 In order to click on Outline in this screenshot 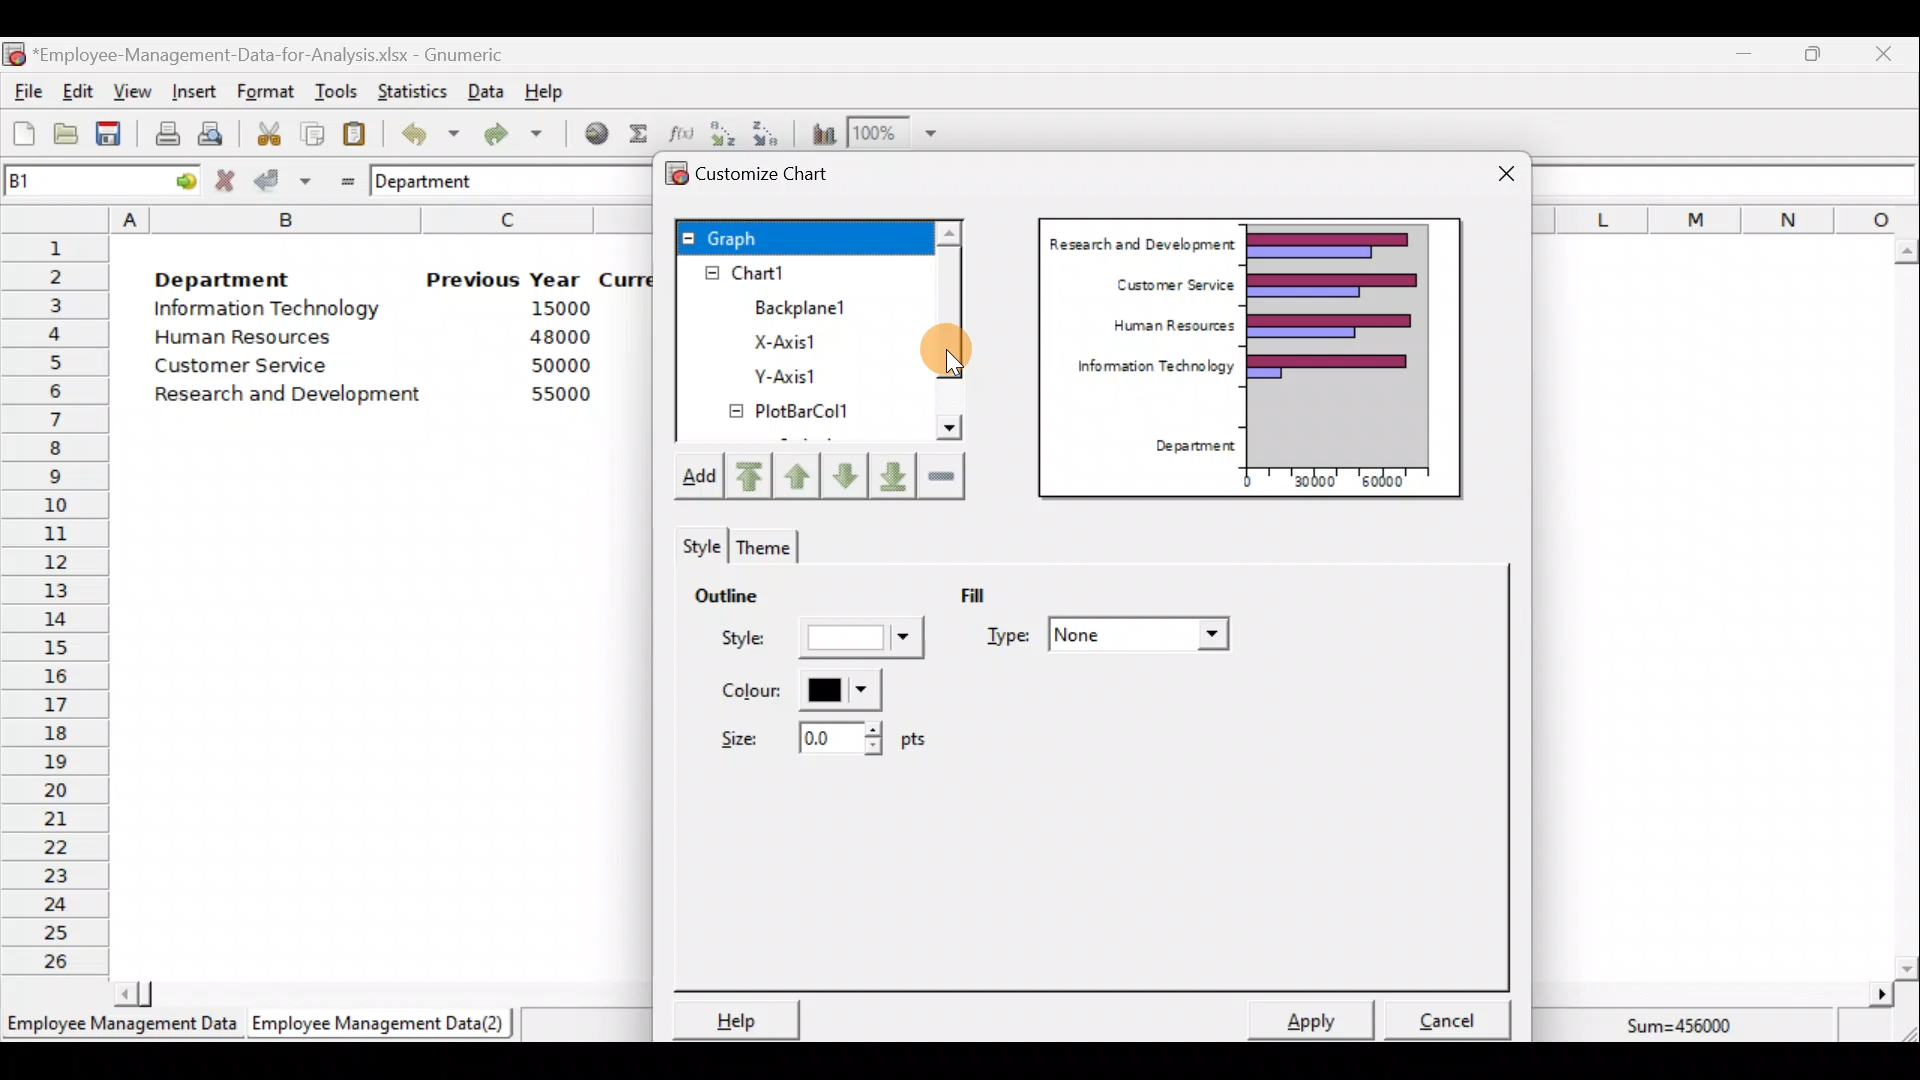, I will do `click(726, 592)`.